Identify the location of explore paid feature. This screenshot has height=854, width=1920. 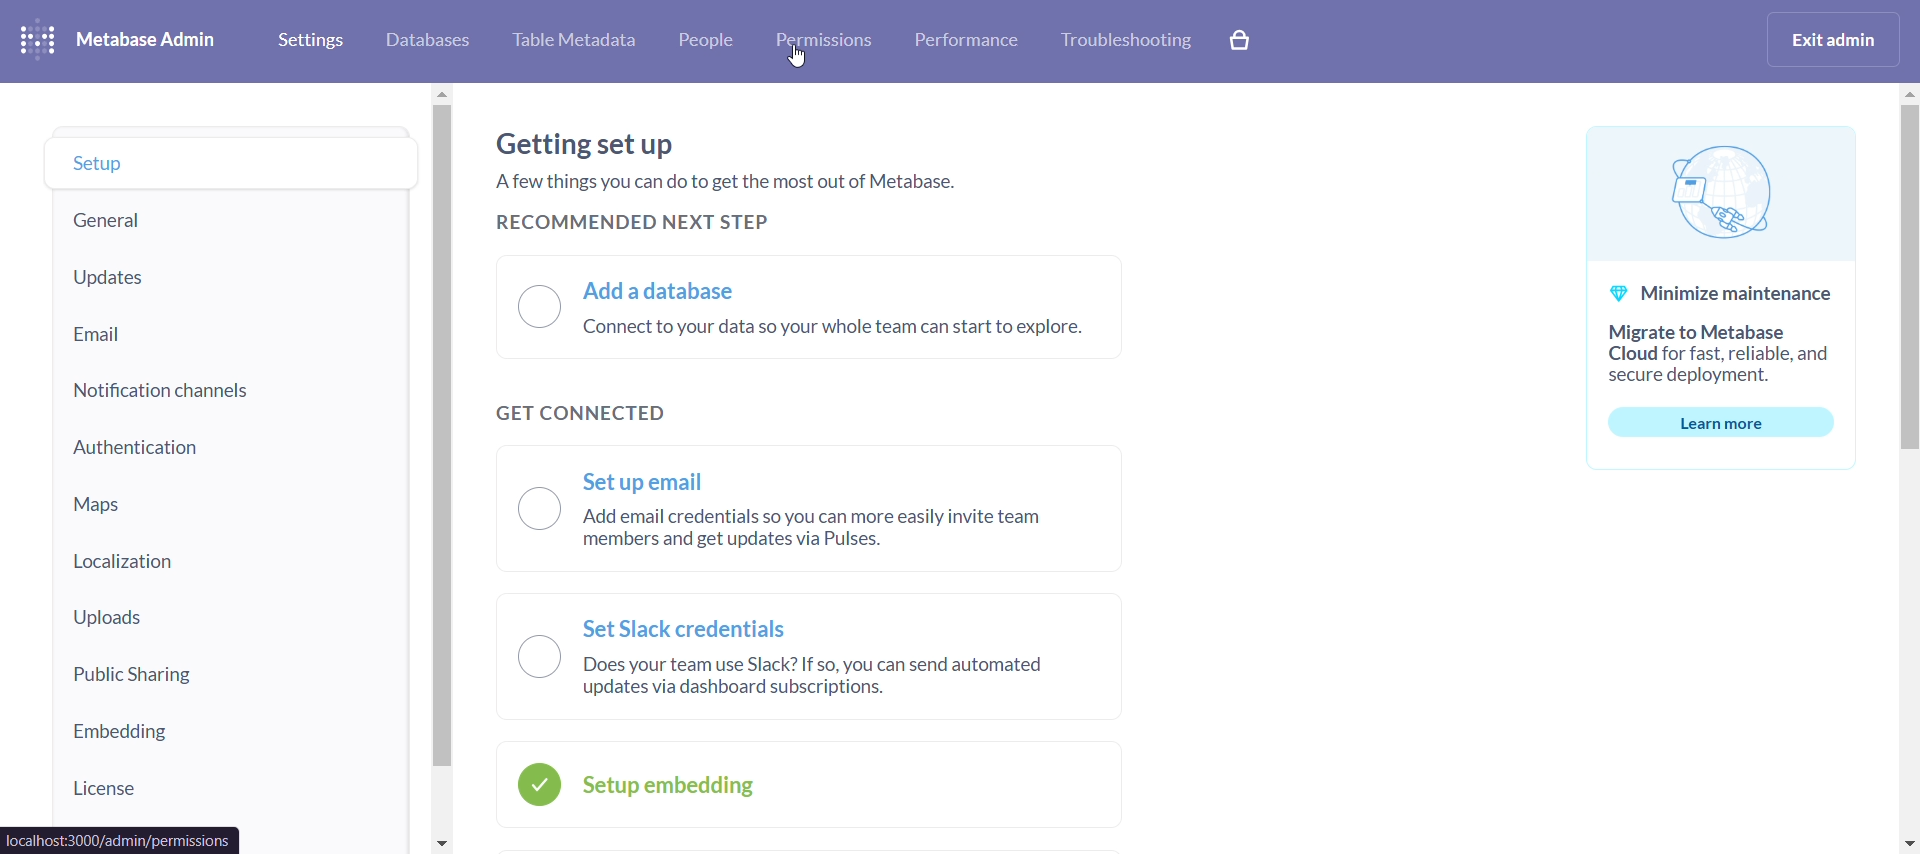
(1240, 40).